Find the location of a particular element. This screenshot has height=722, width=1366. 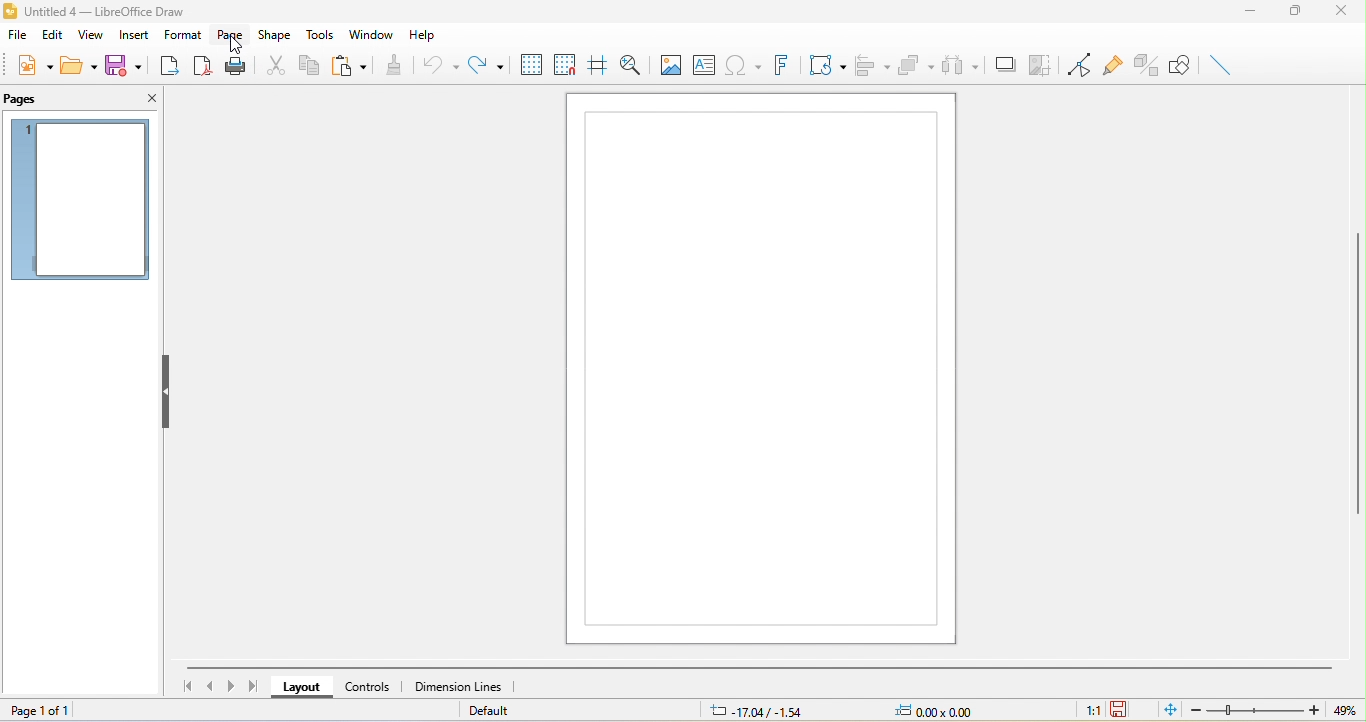

1:1 is located at coordinates (1080, 711).